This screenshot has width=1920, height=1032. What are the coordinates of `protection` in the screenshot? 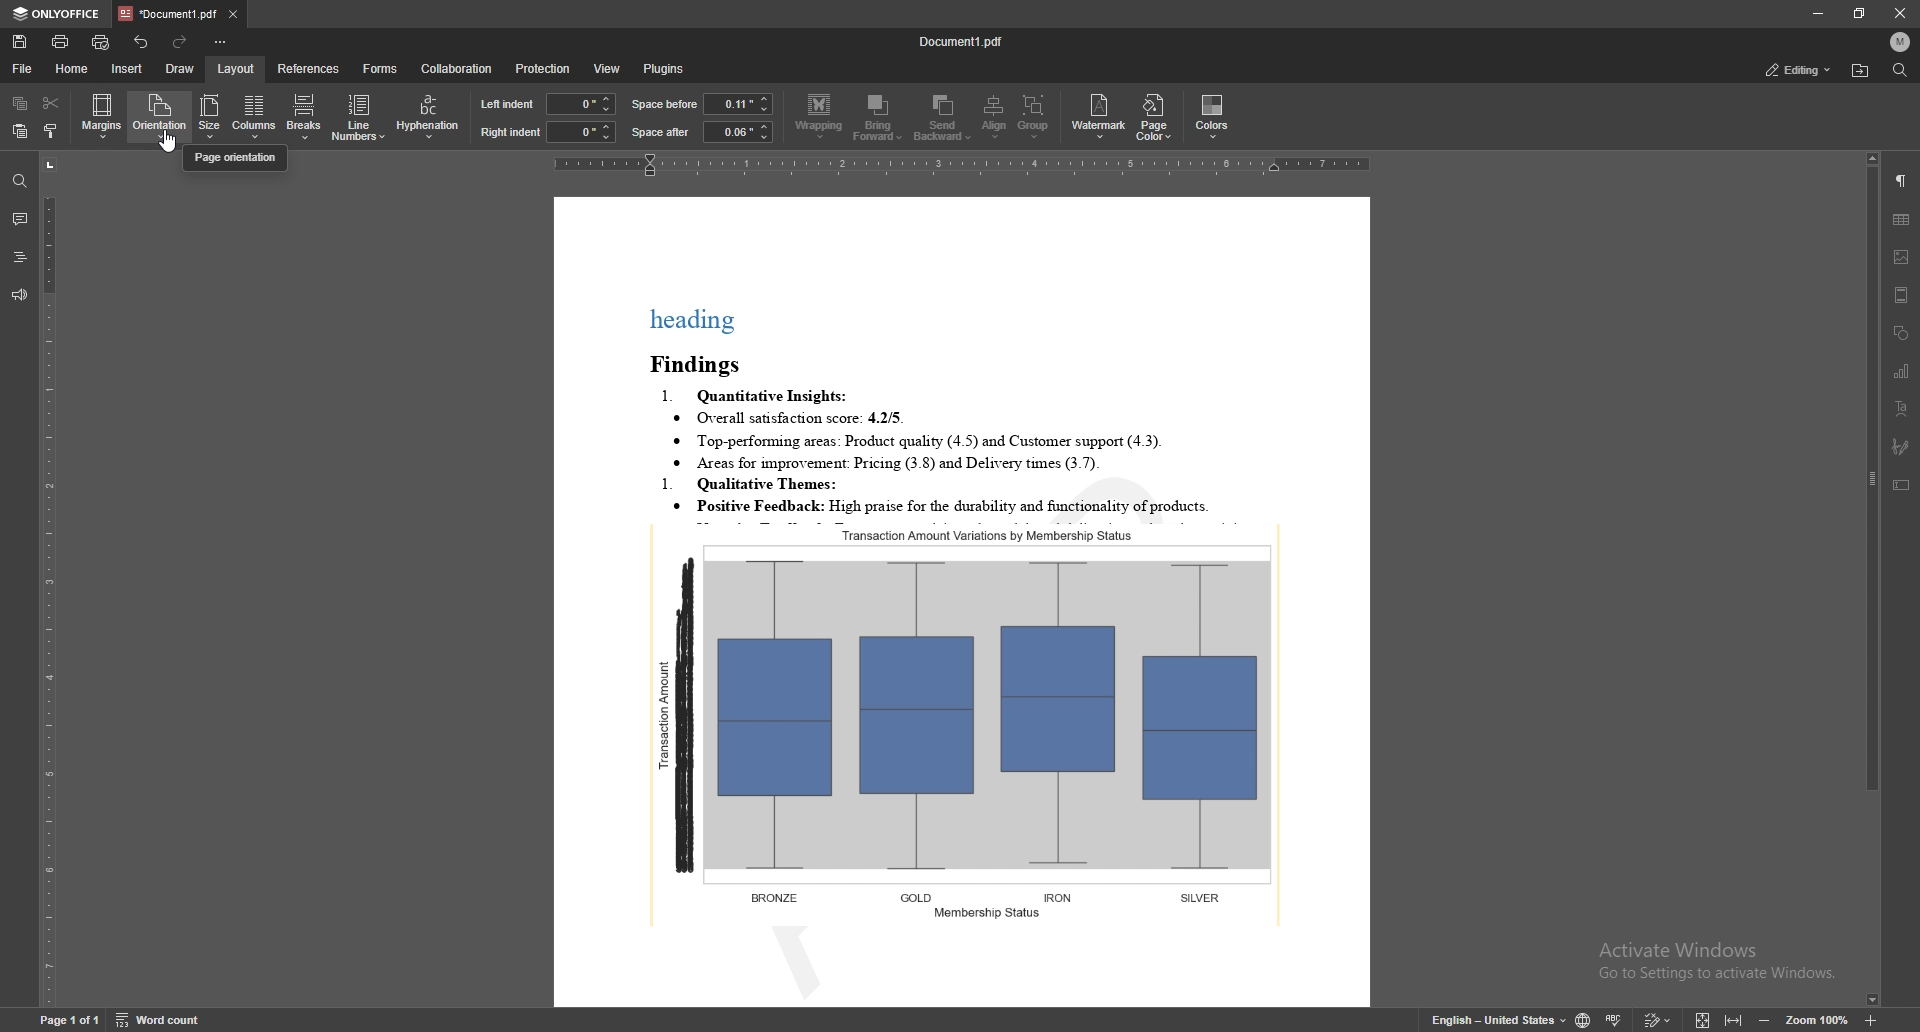 It's located at (545, 69).